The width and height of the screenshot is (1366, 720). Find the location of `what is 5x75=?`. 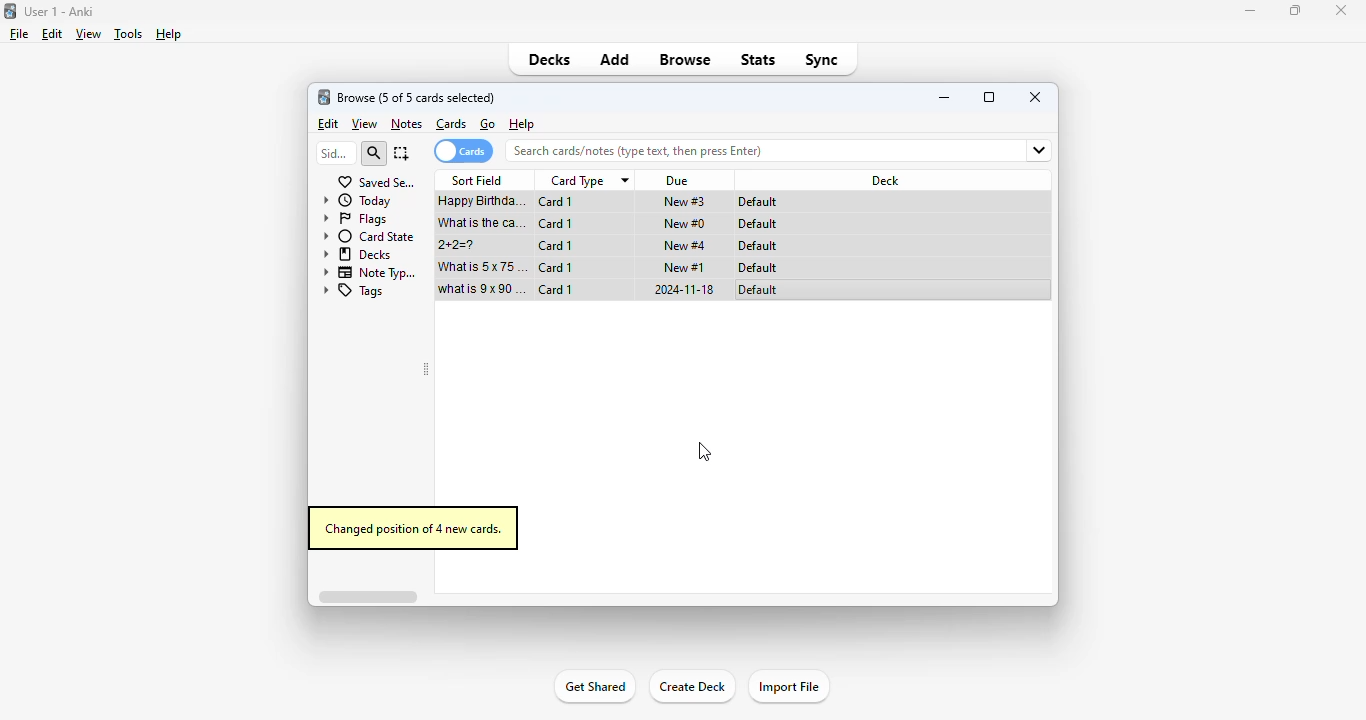

what is 5x75=? is located at coordinates (483, 266).